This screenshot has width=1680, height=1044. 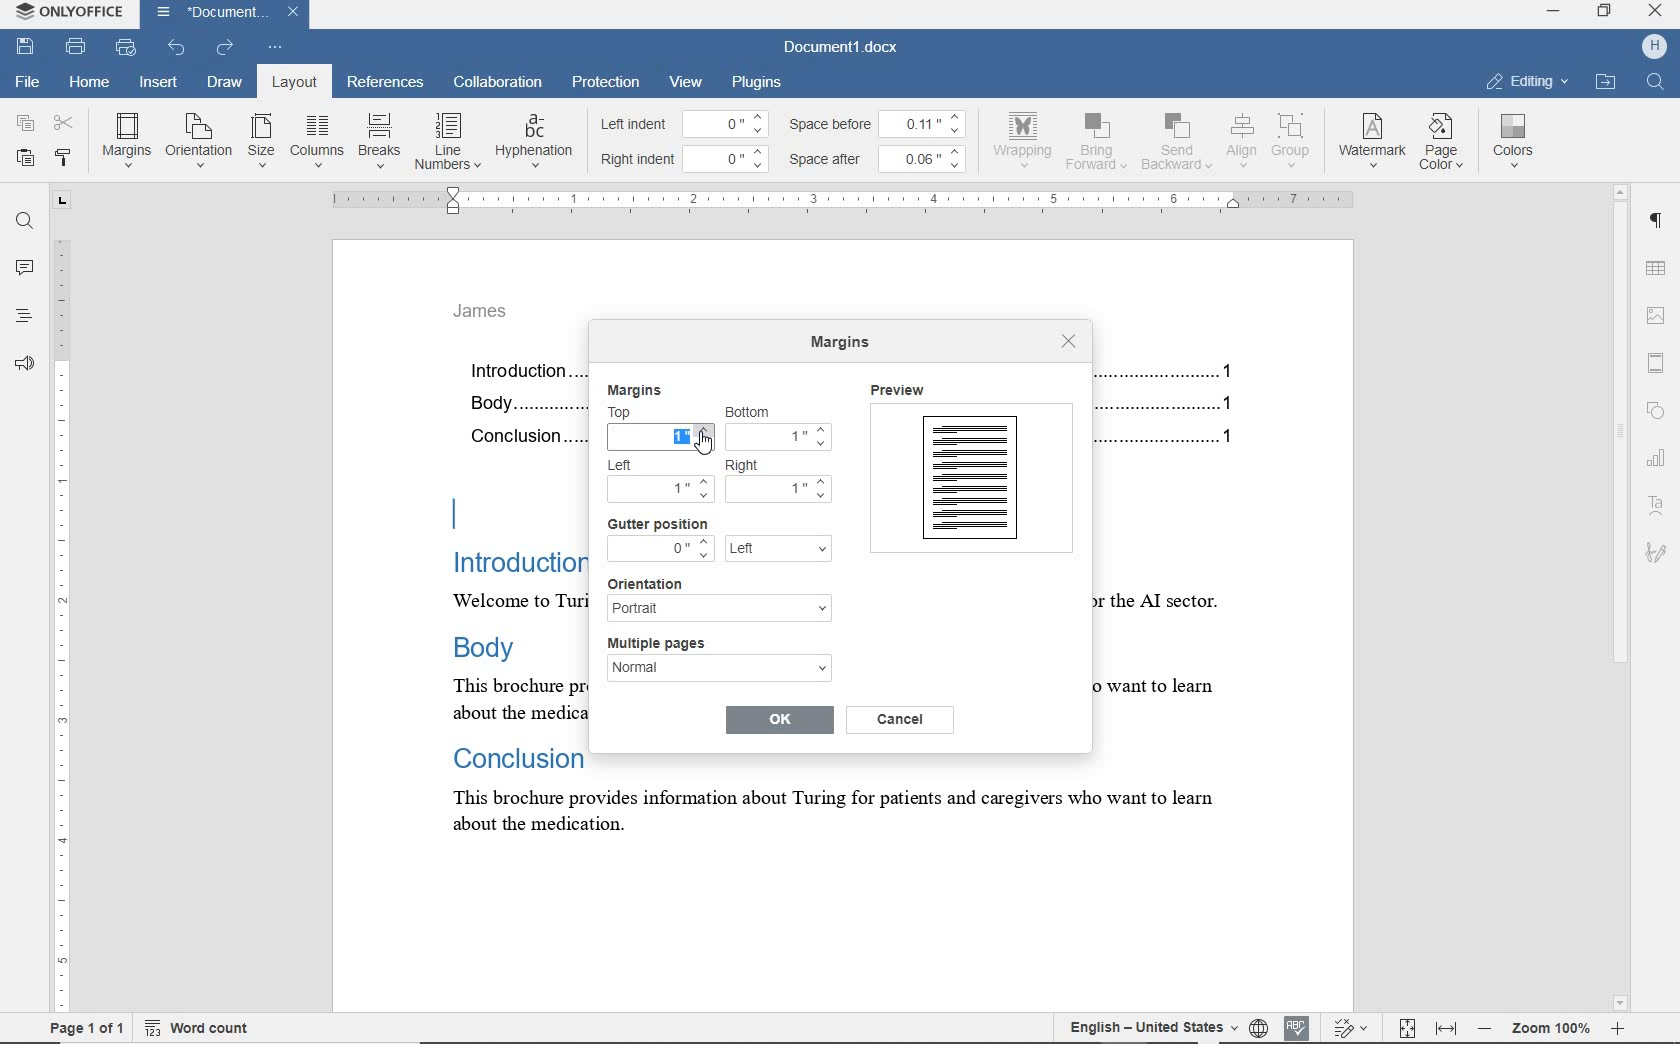 What do you see at coordinates (638, 160) in the screenshot?
I see `right indent` at bounding box center [638, 160].